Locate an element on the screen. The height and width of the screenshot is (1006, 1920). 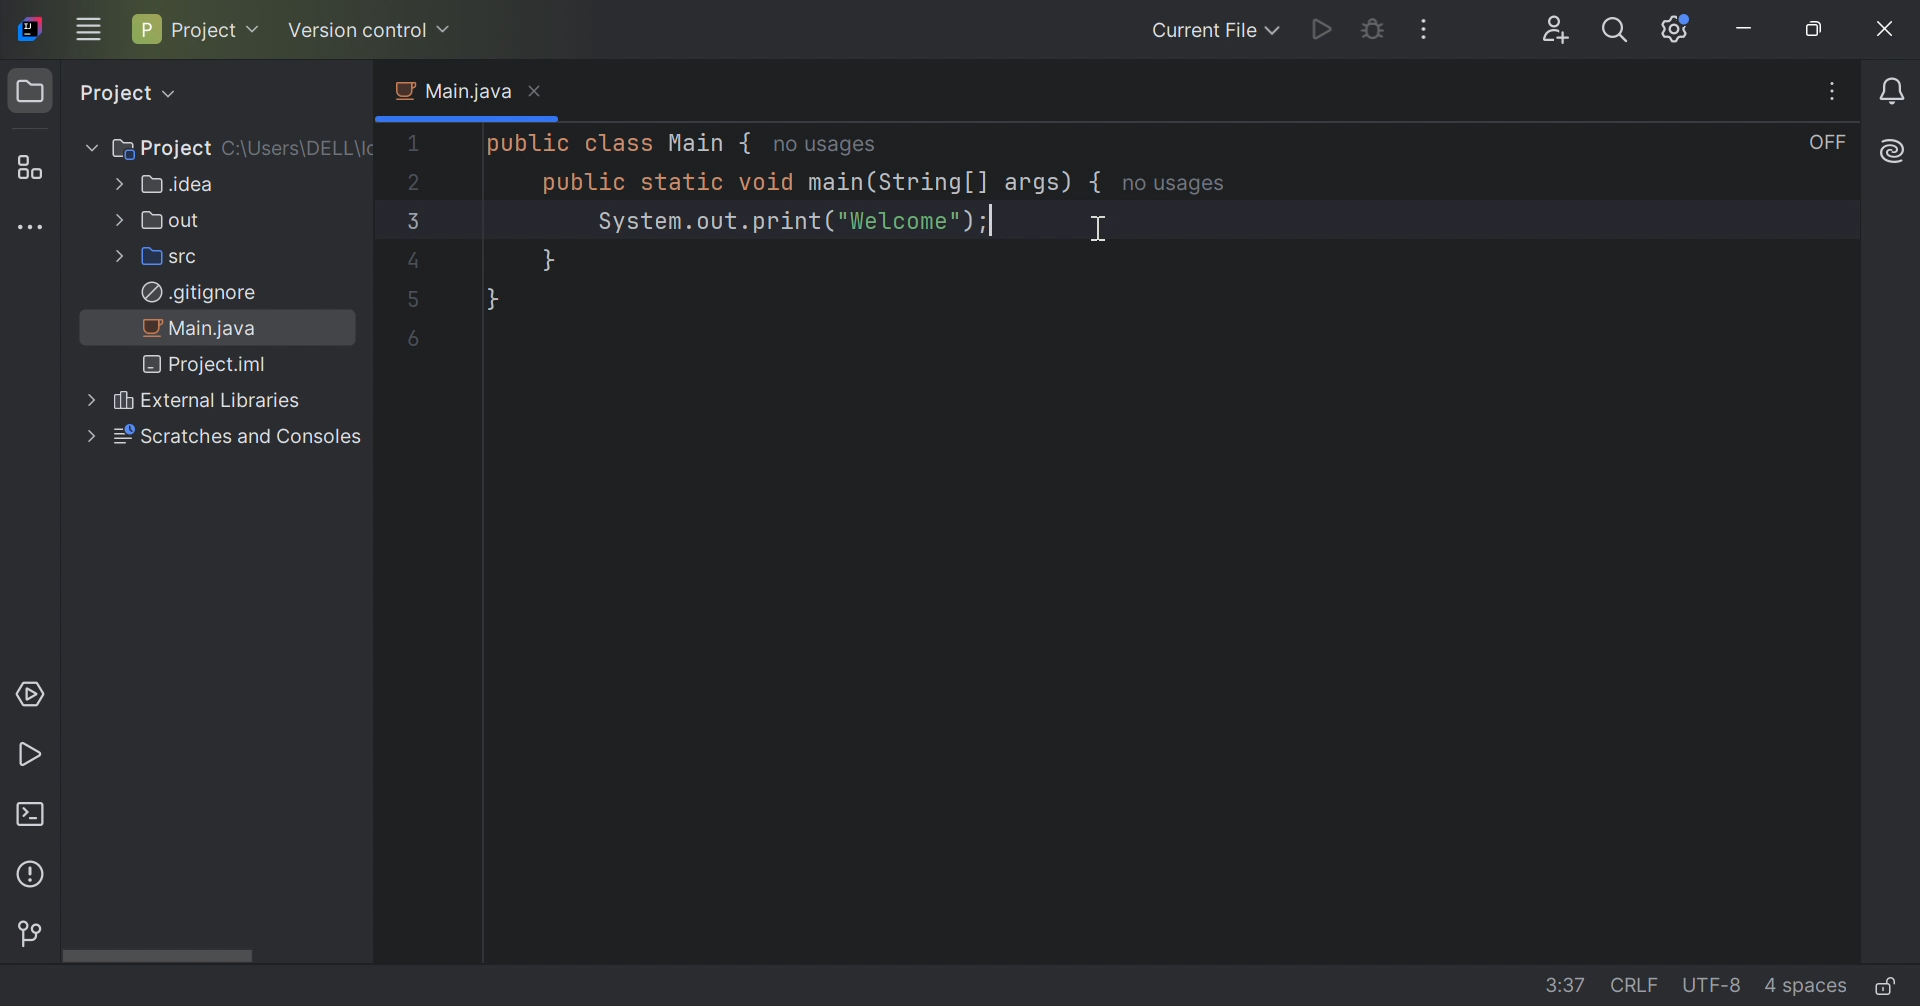
Typing cursor is located at coordinates (993, 221).